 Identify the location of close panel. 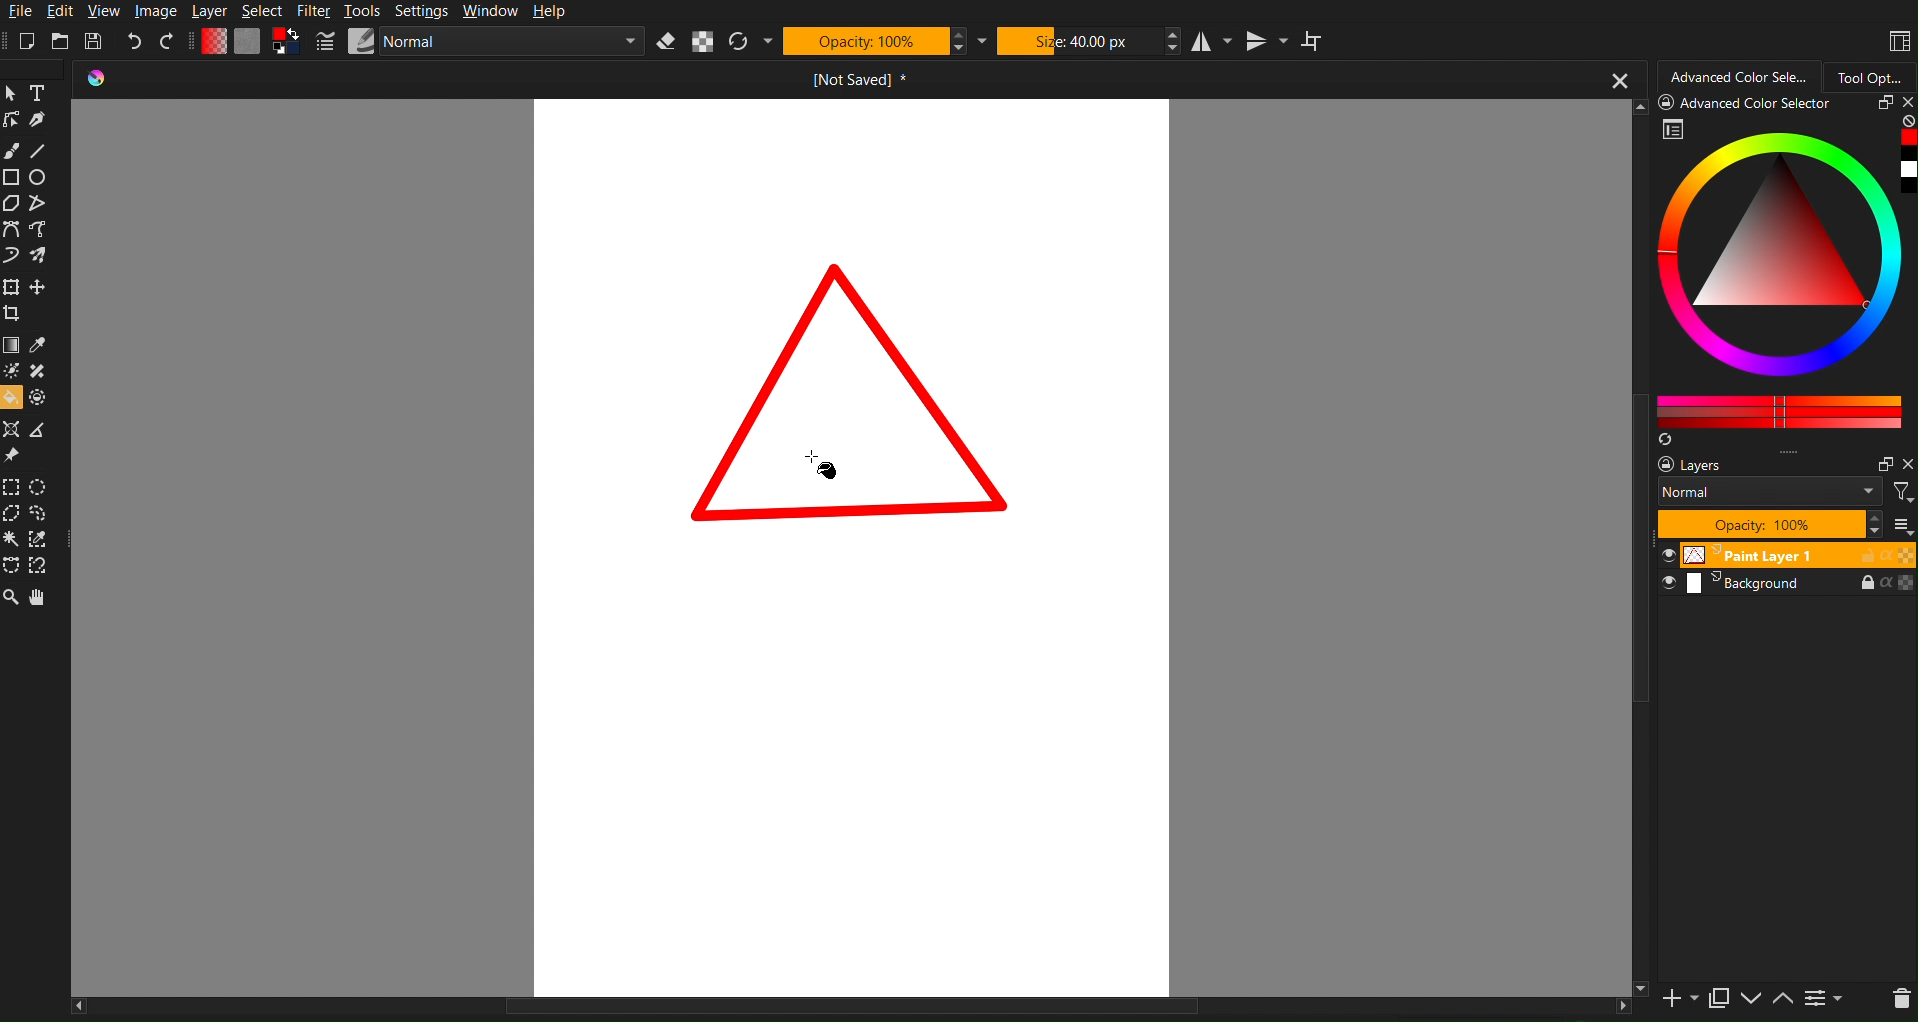
(1905, 104).